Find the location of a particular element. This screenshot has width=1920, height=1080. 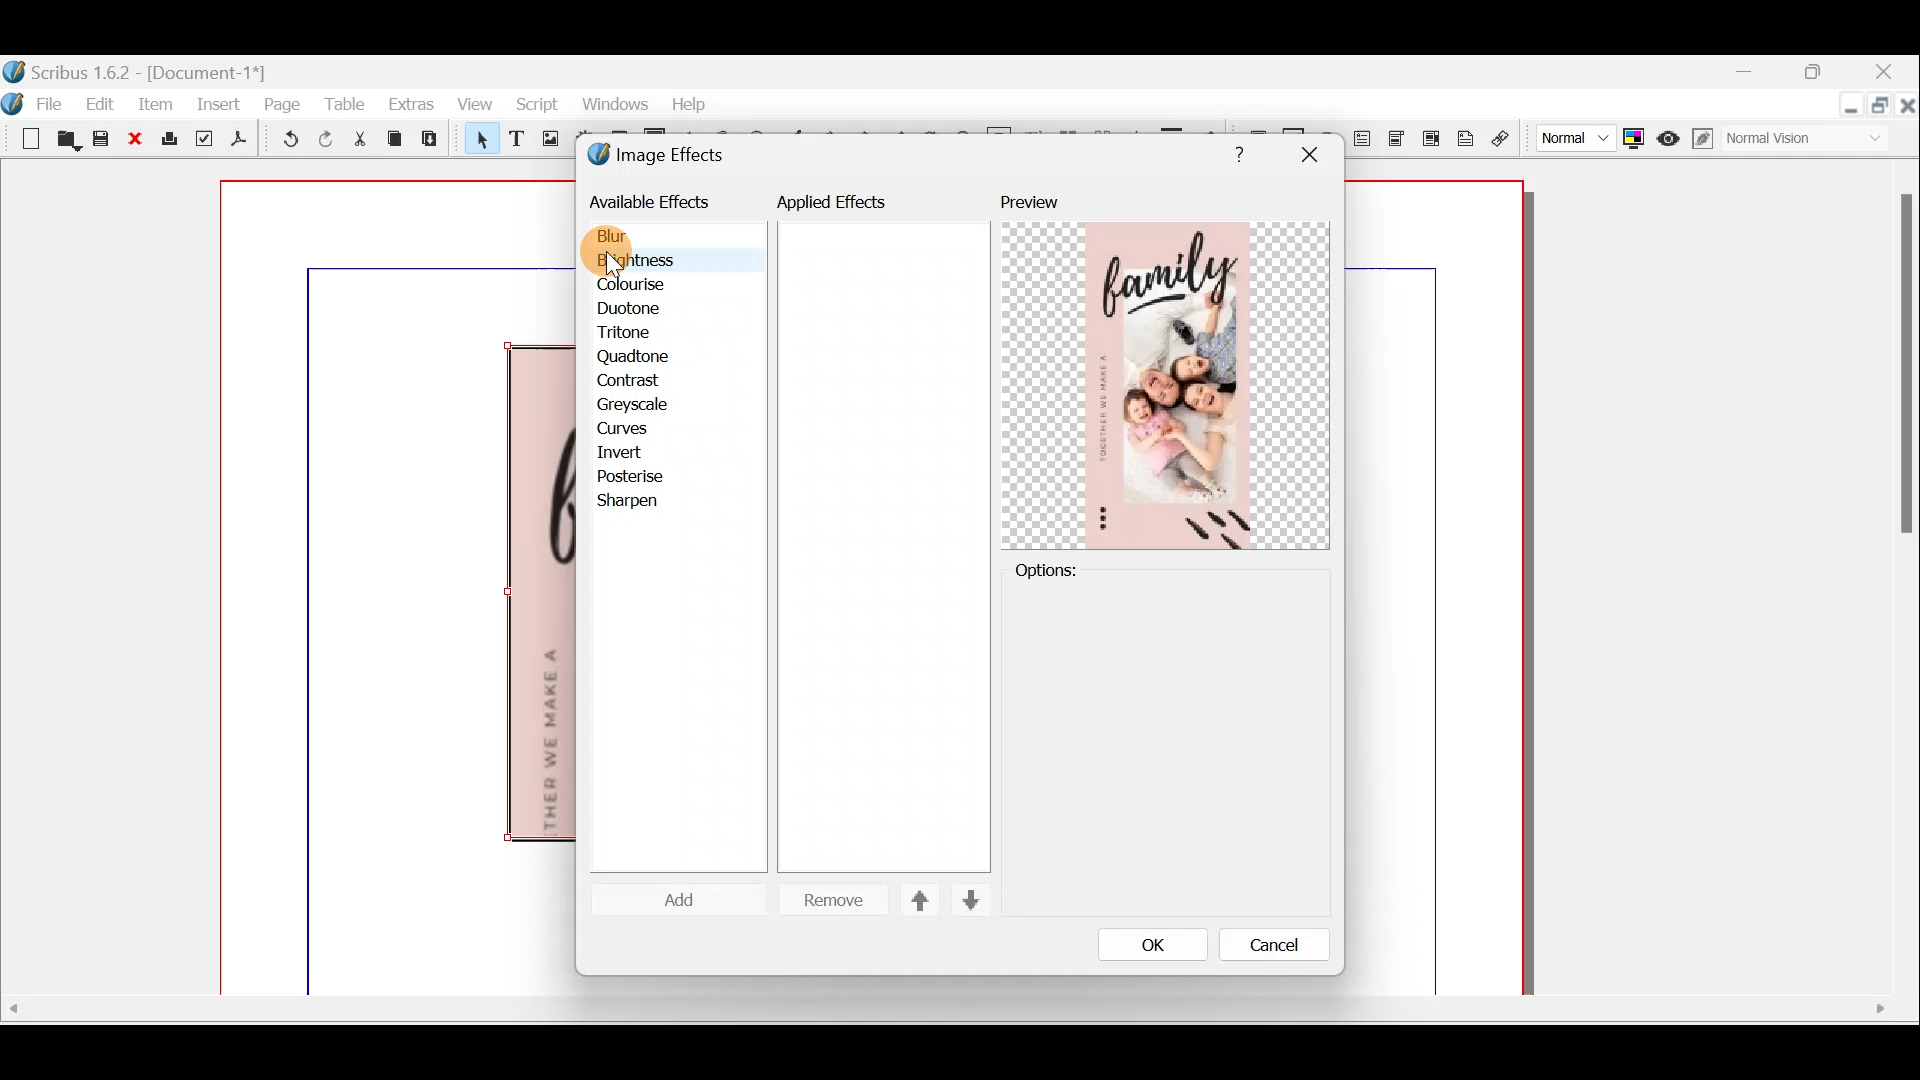

Edit in preview mode is located at coordinates (1705, 139).